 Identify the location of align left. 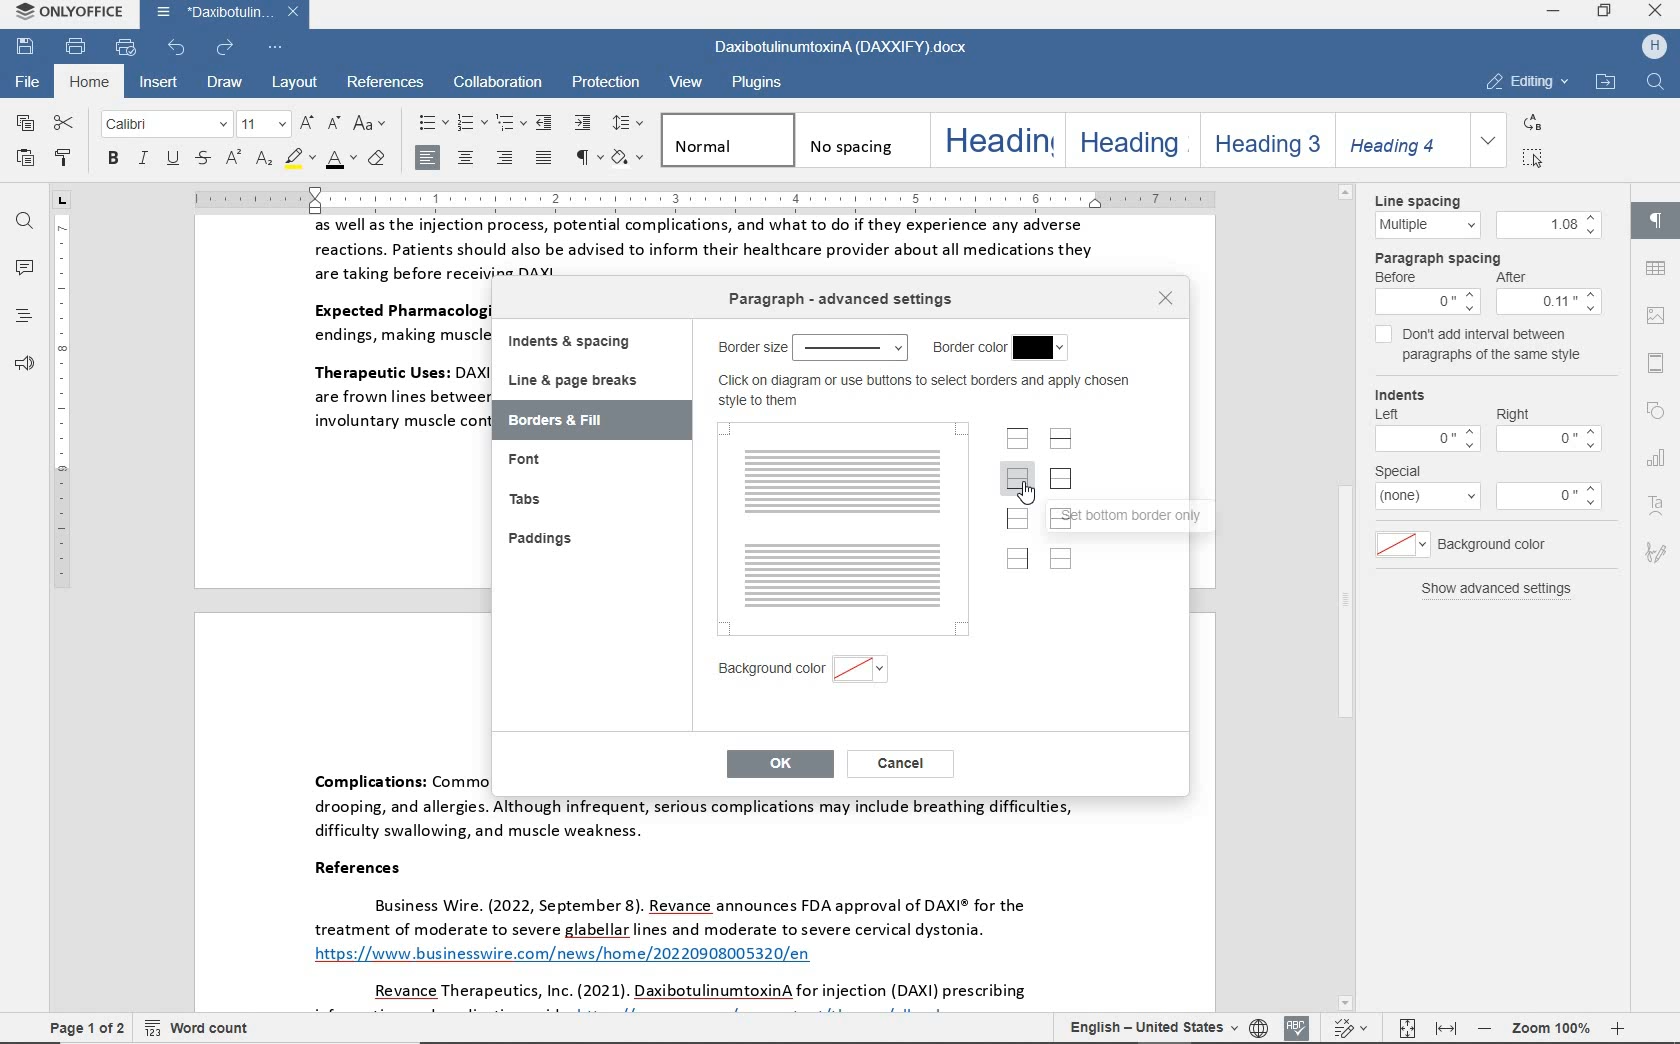
(505, 157).